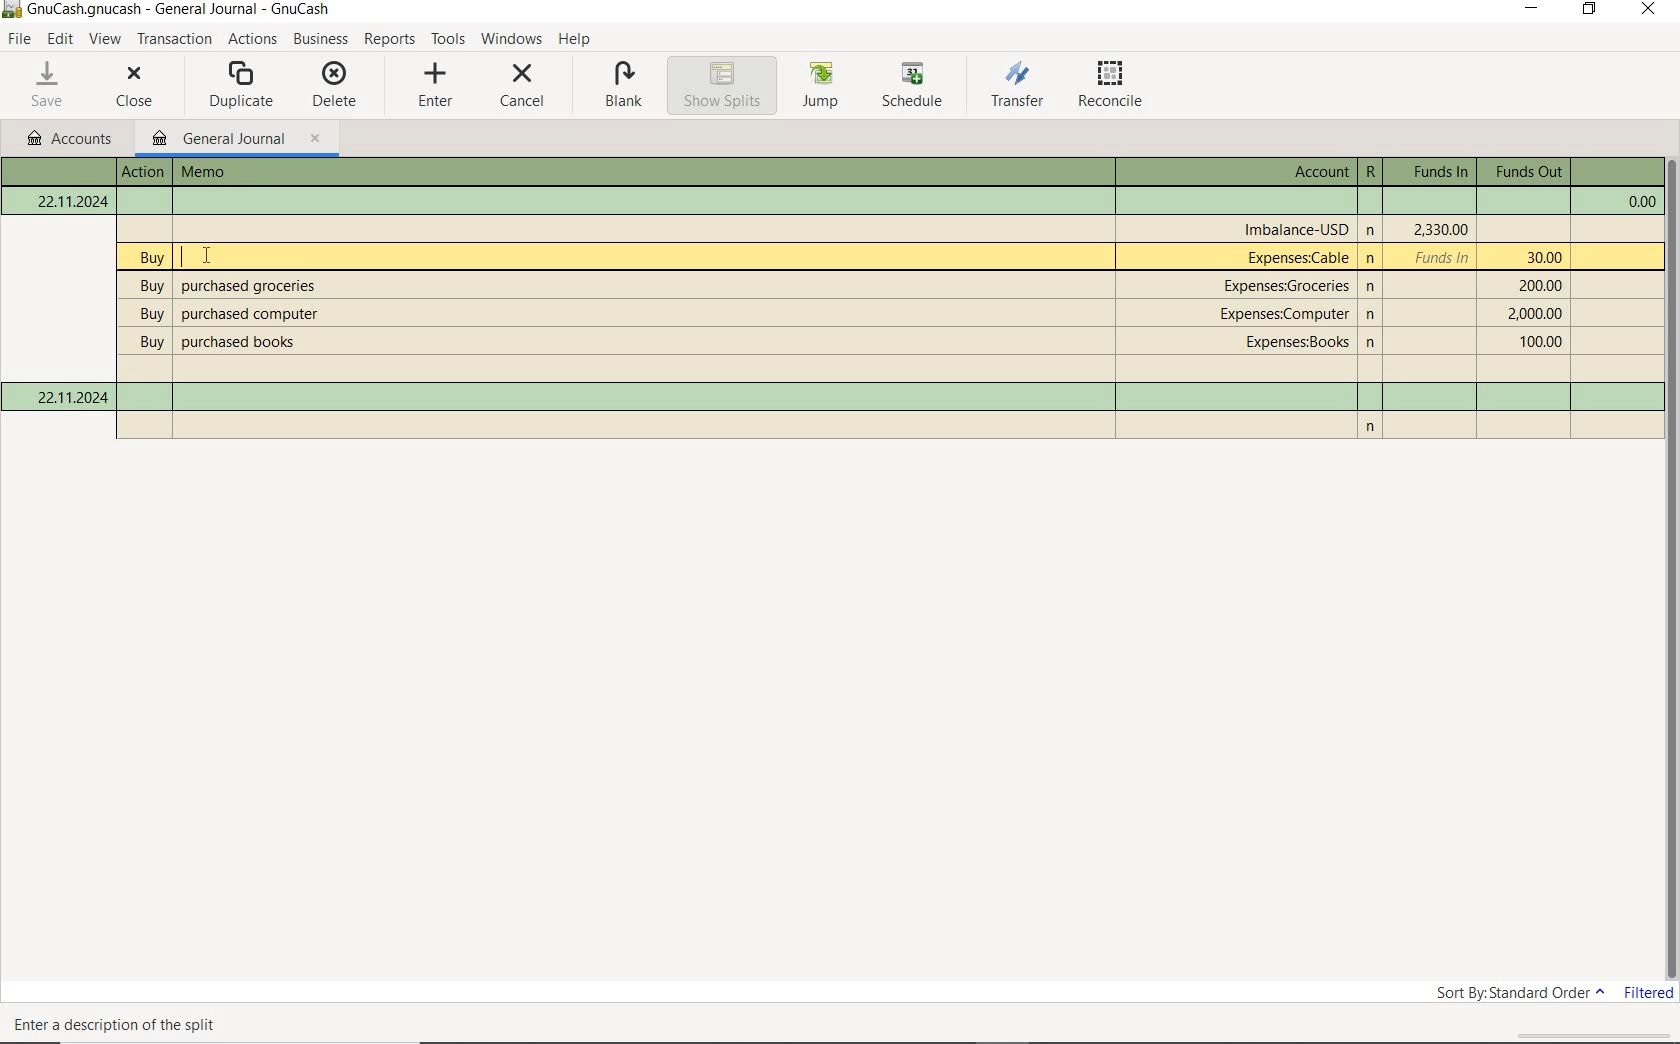  I want to click on blank, so click(619, 87).